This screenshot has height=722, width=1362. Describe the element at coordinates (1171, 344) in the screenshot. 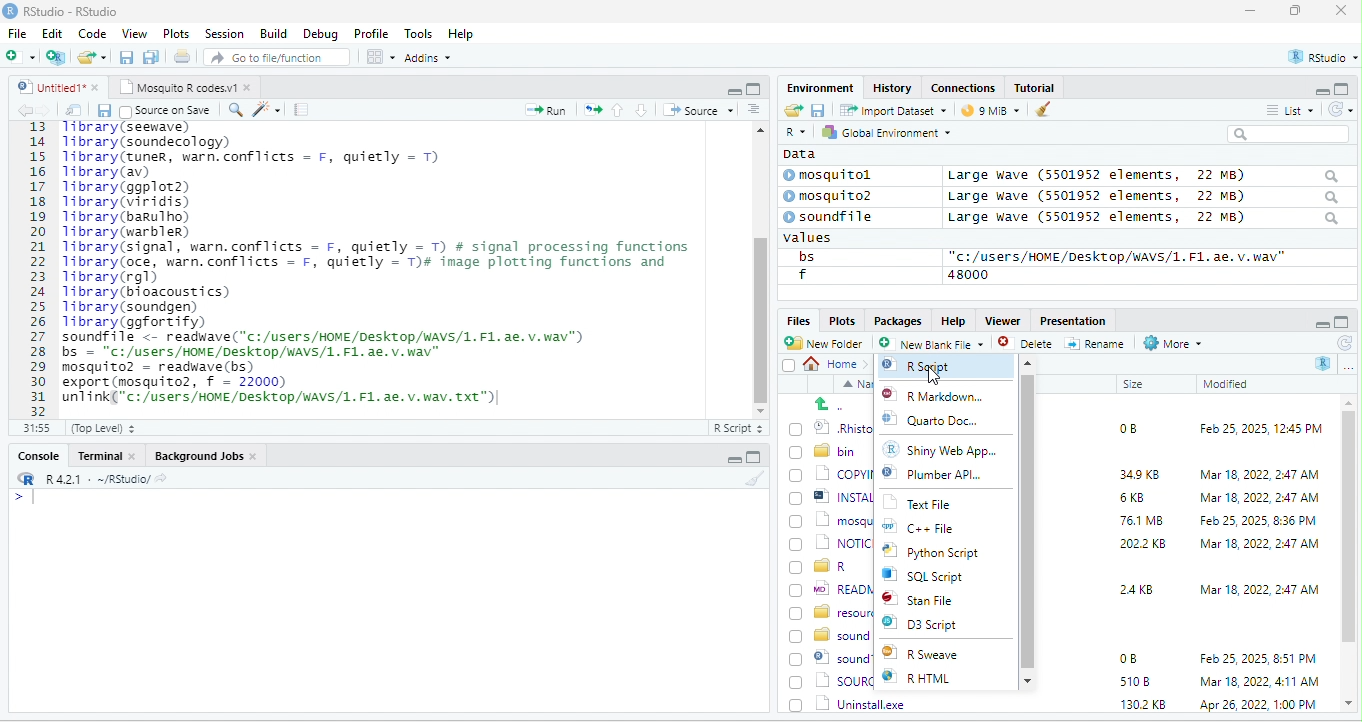

I see ` More ` at that location.